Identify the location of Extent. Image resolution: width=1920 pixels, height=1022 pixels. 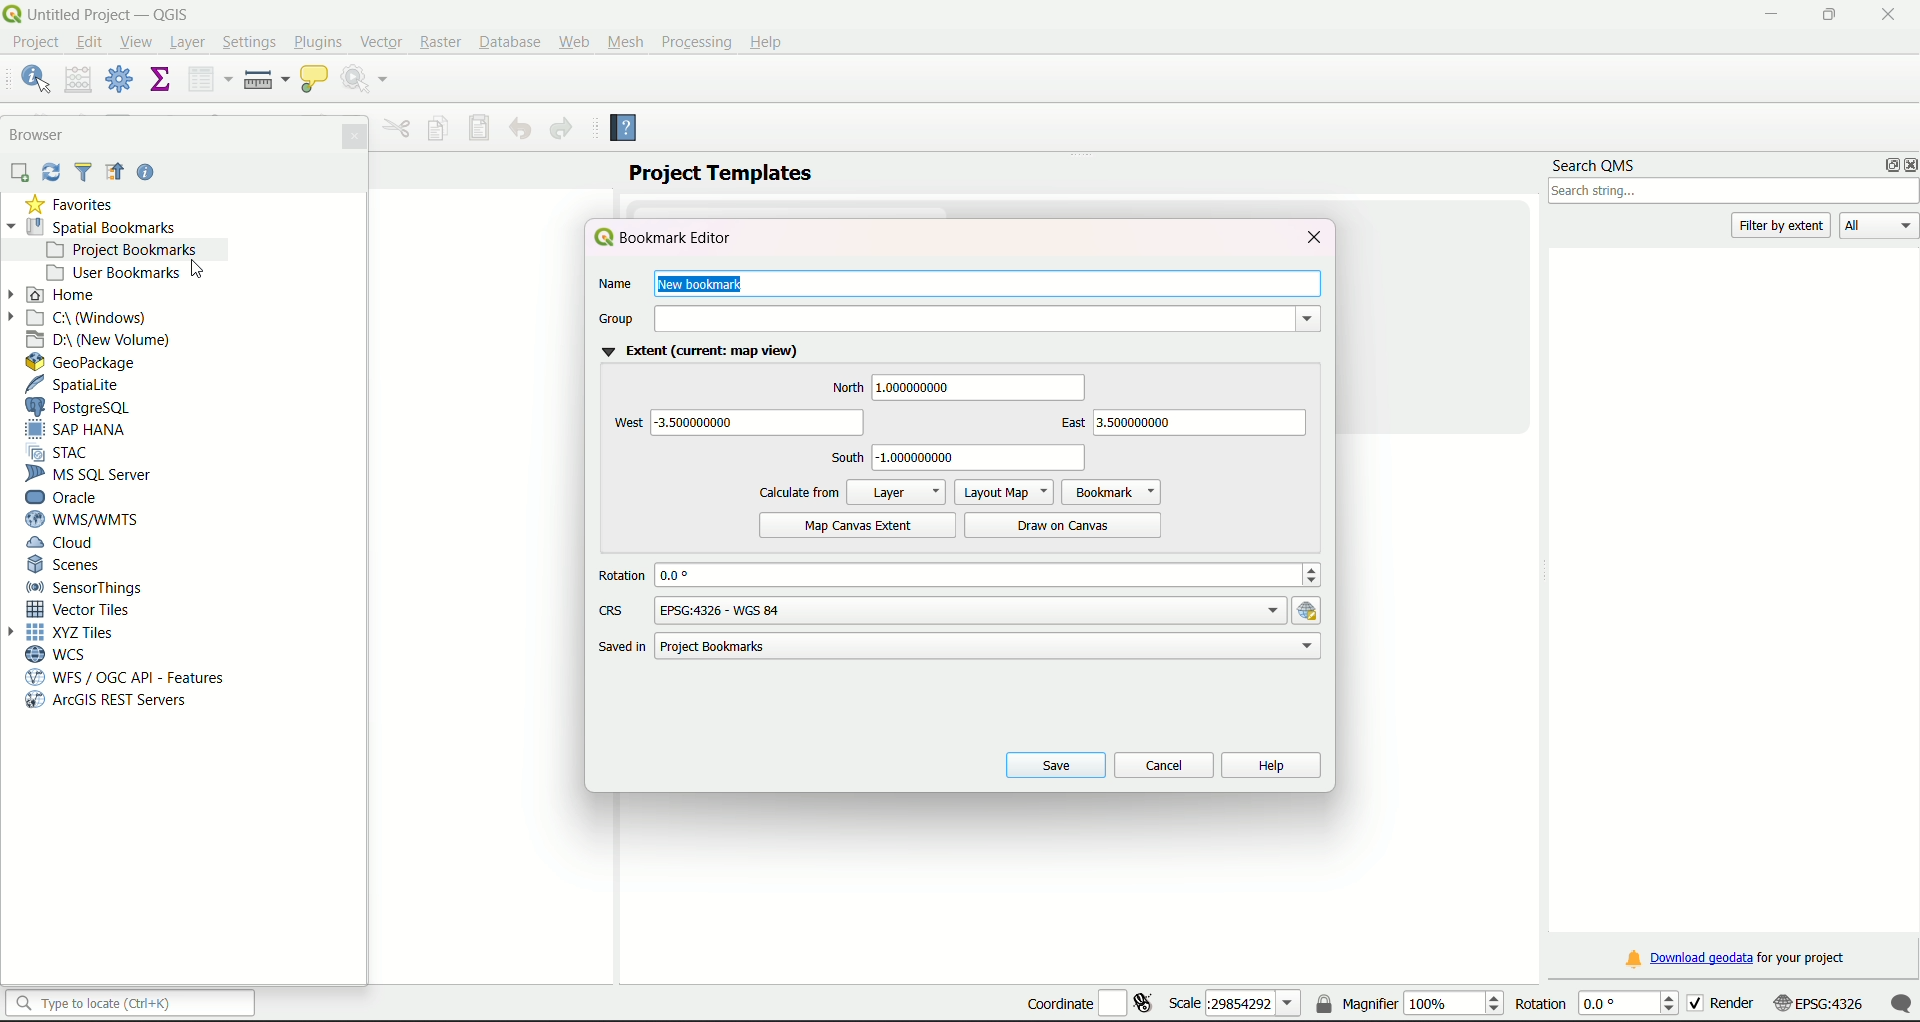
(698, 352).